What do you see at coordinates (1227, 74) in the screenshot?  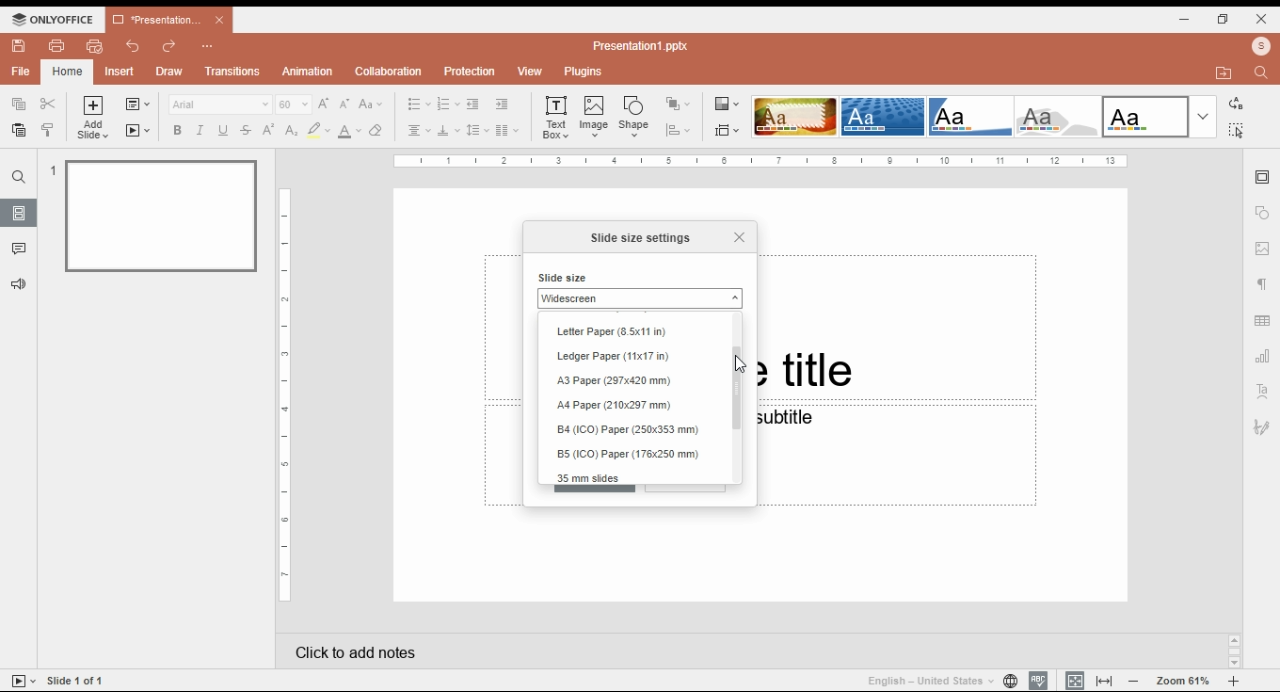 I see `open file location` at bounding box center [1227, 74].